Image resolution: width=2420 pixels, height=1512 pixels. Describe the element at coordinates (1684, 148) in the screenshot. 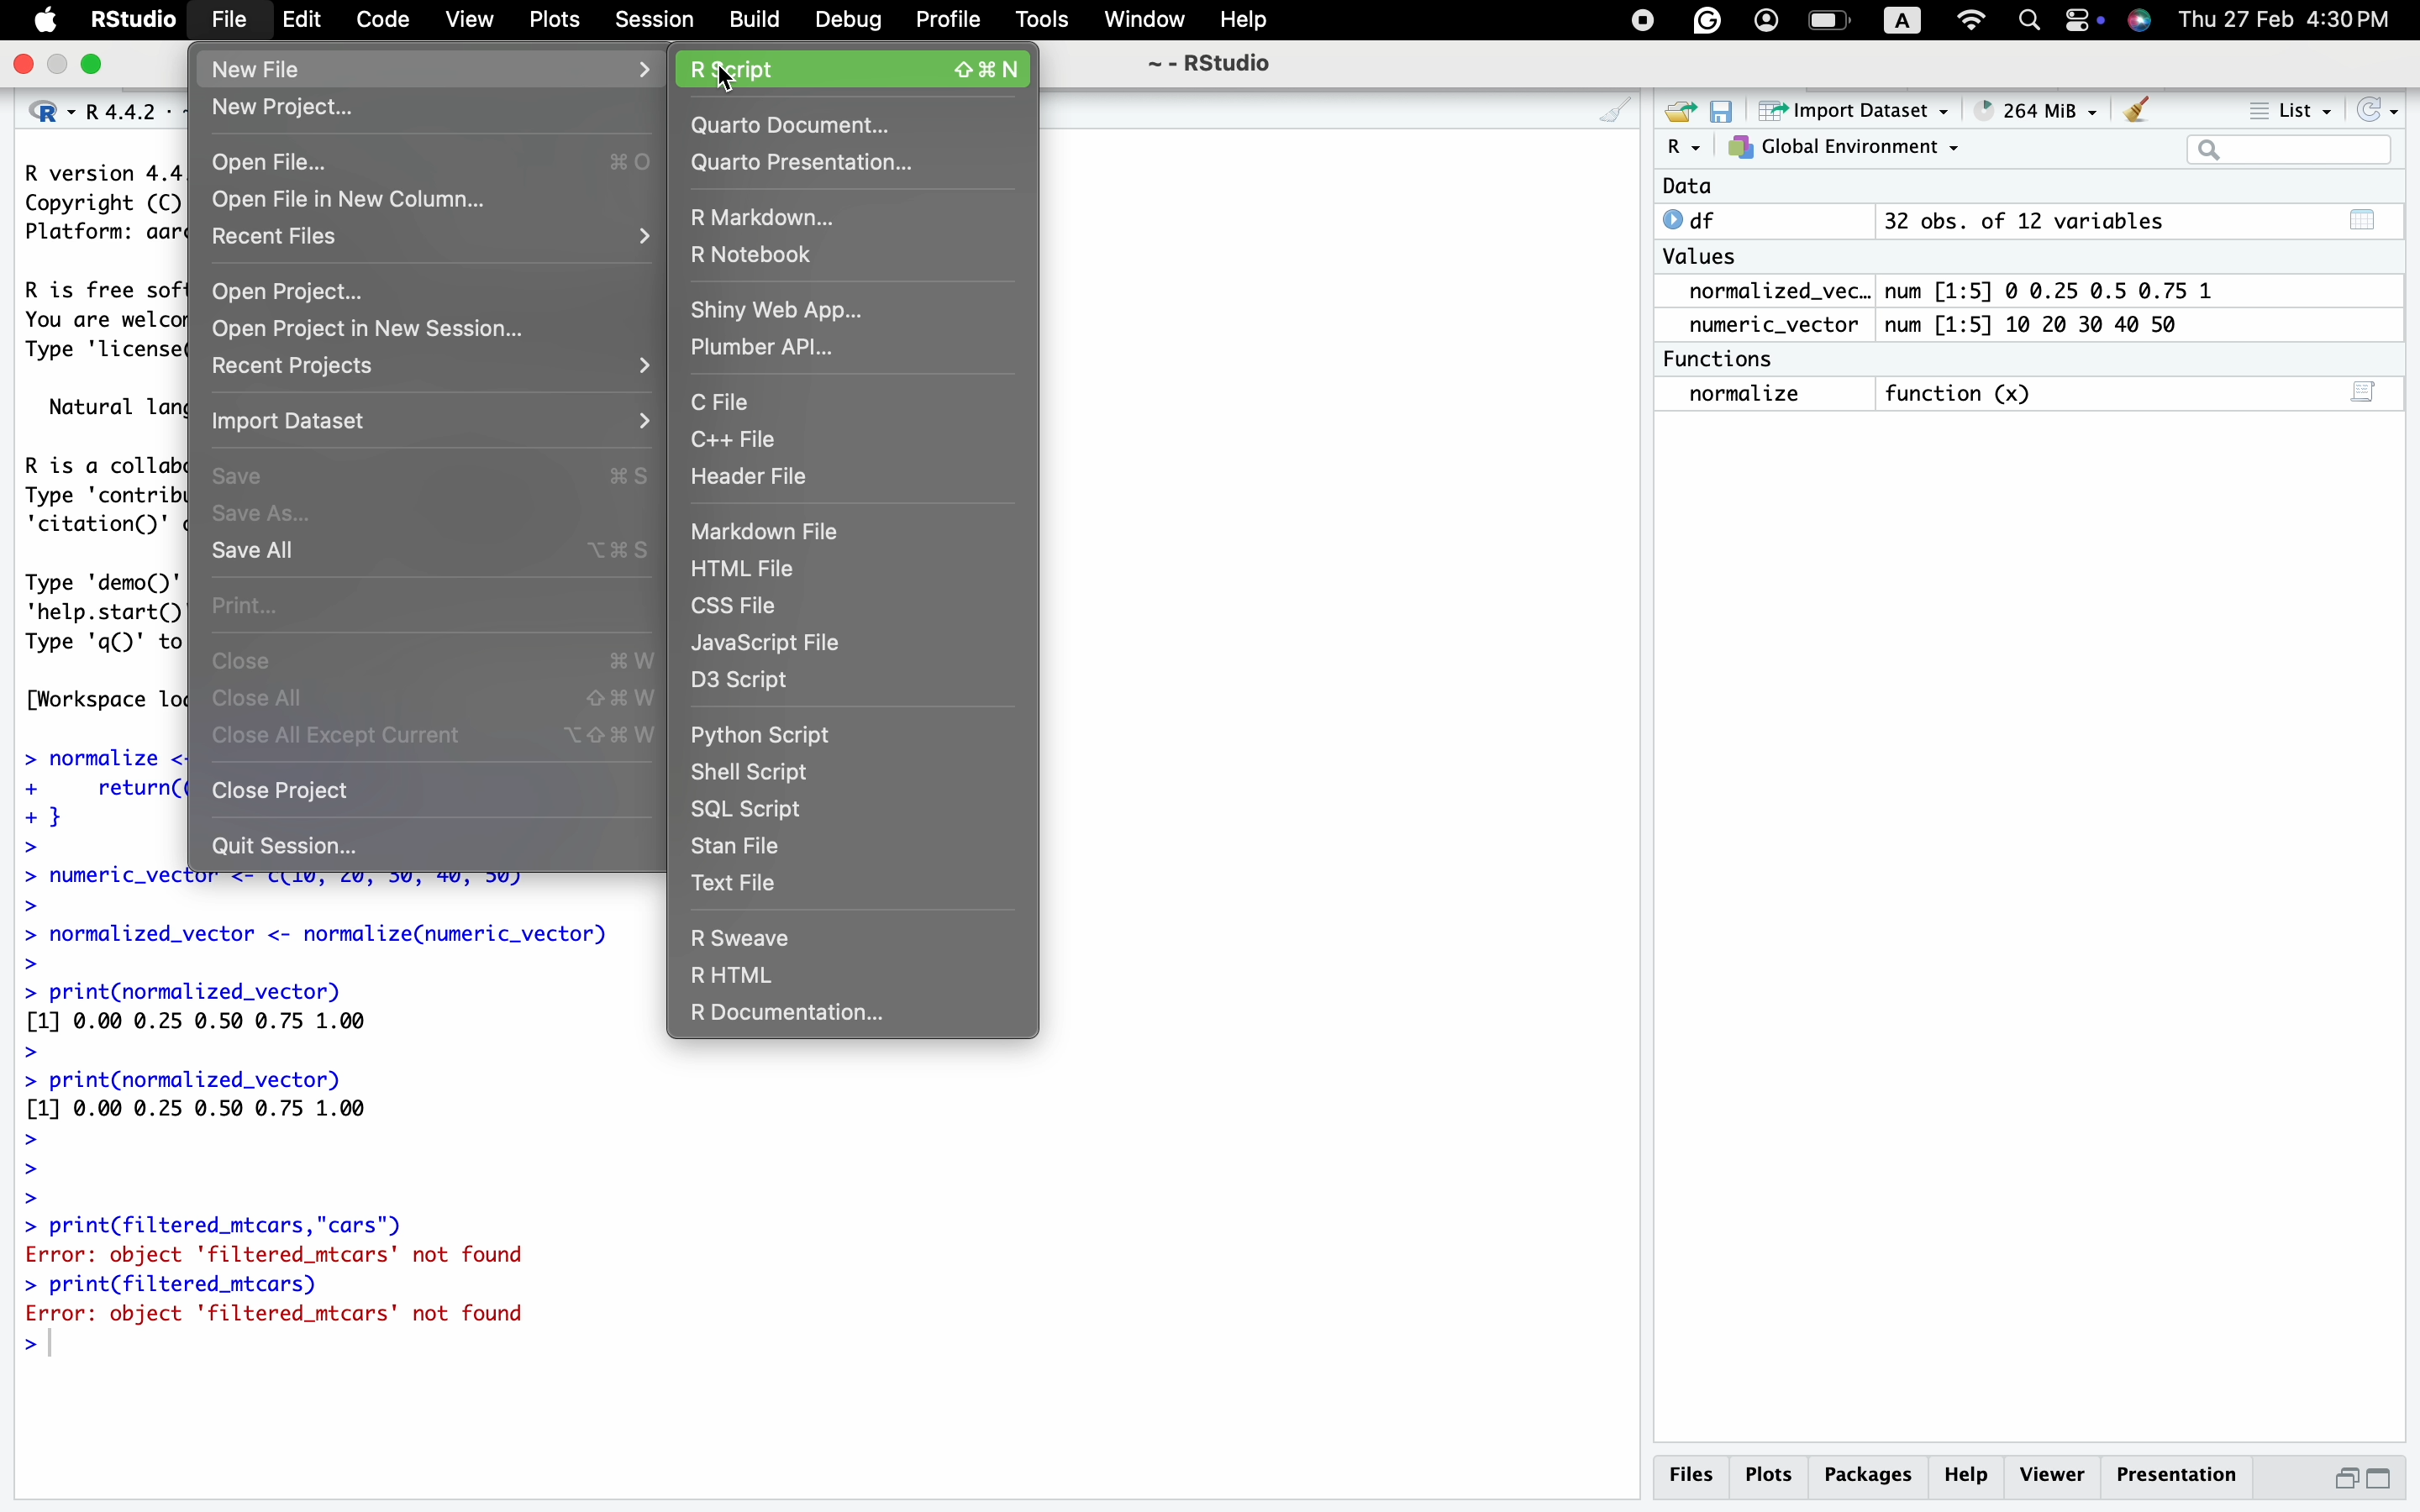

I see `select language` at that location.